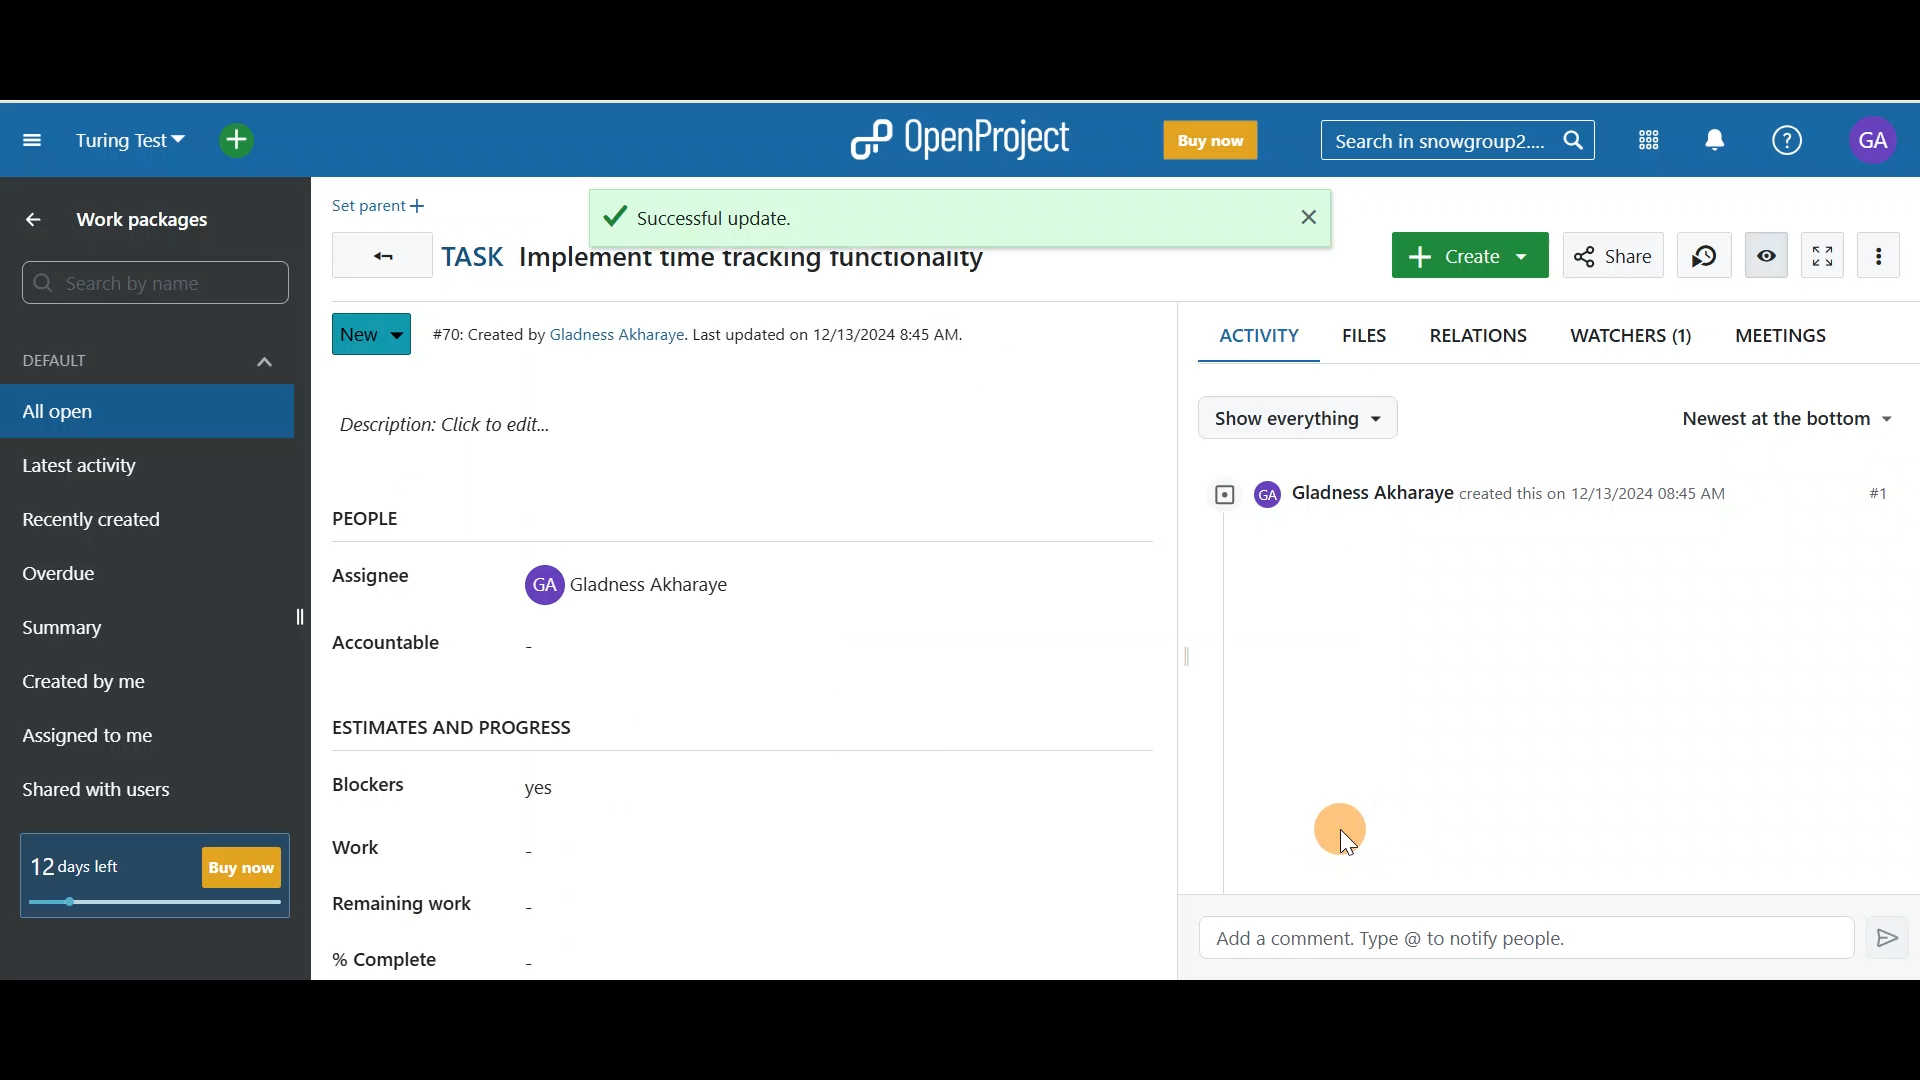 Image resolution: width=1920 pixels, height=1080 pixels. Describe the element at coordinates (1614, 255) in the screenshot. I see `Share` at that location.